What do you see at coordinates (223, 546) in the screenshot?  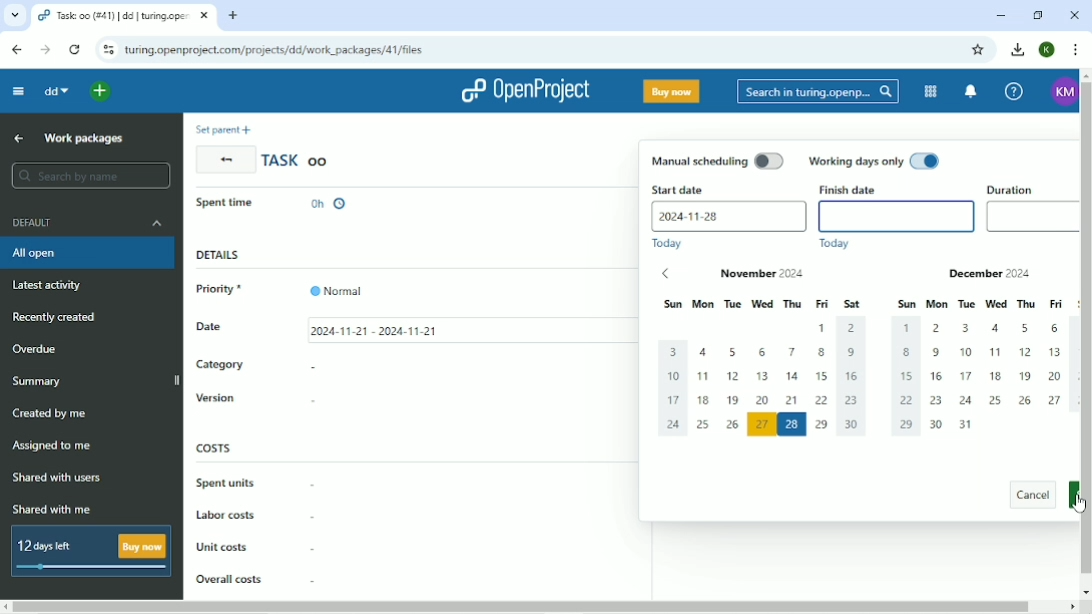 I see `Unit costs` at bounding box center [223, 546].